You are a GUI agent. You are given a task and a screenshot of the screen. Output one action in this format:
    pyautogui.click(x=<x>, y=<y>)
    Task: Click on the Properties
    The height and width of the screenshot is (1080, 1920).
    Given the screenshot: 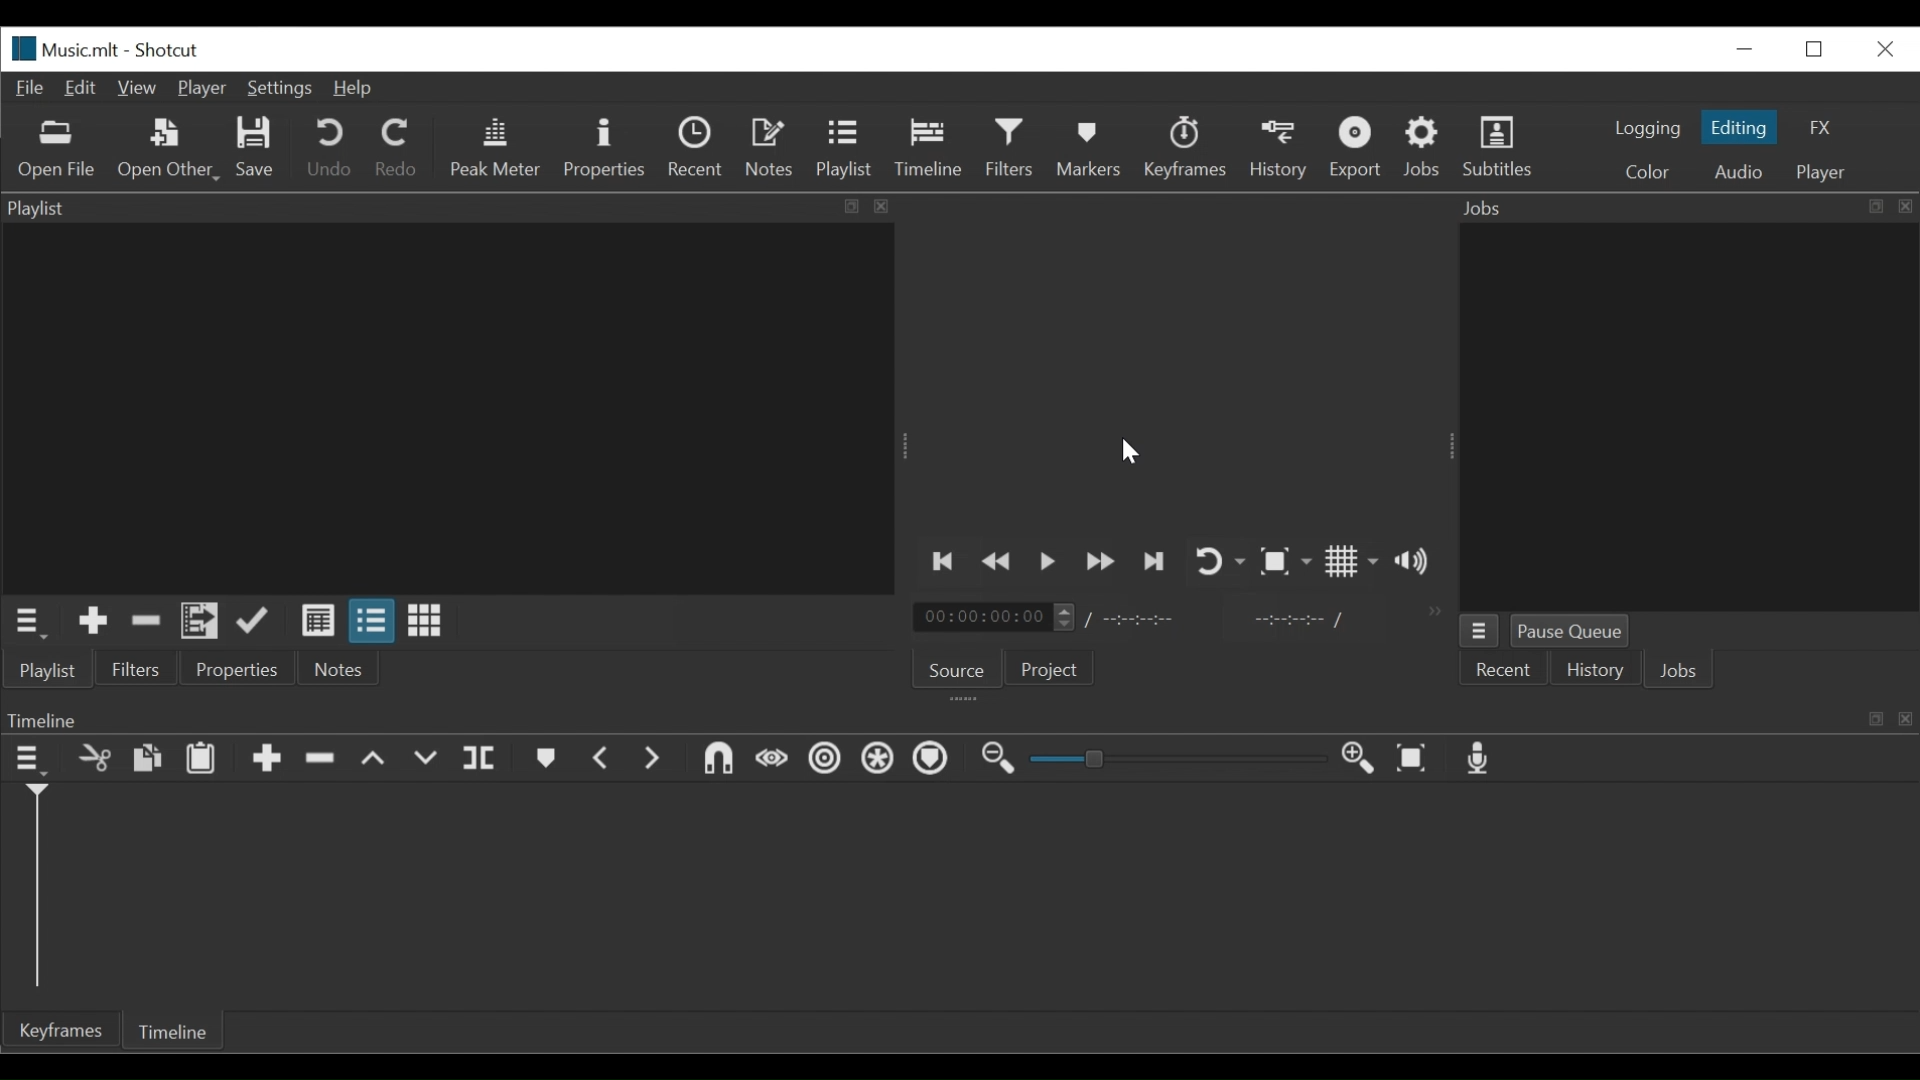 What is the action you would take?
    pyautogui.click(x=605, y=147)
    